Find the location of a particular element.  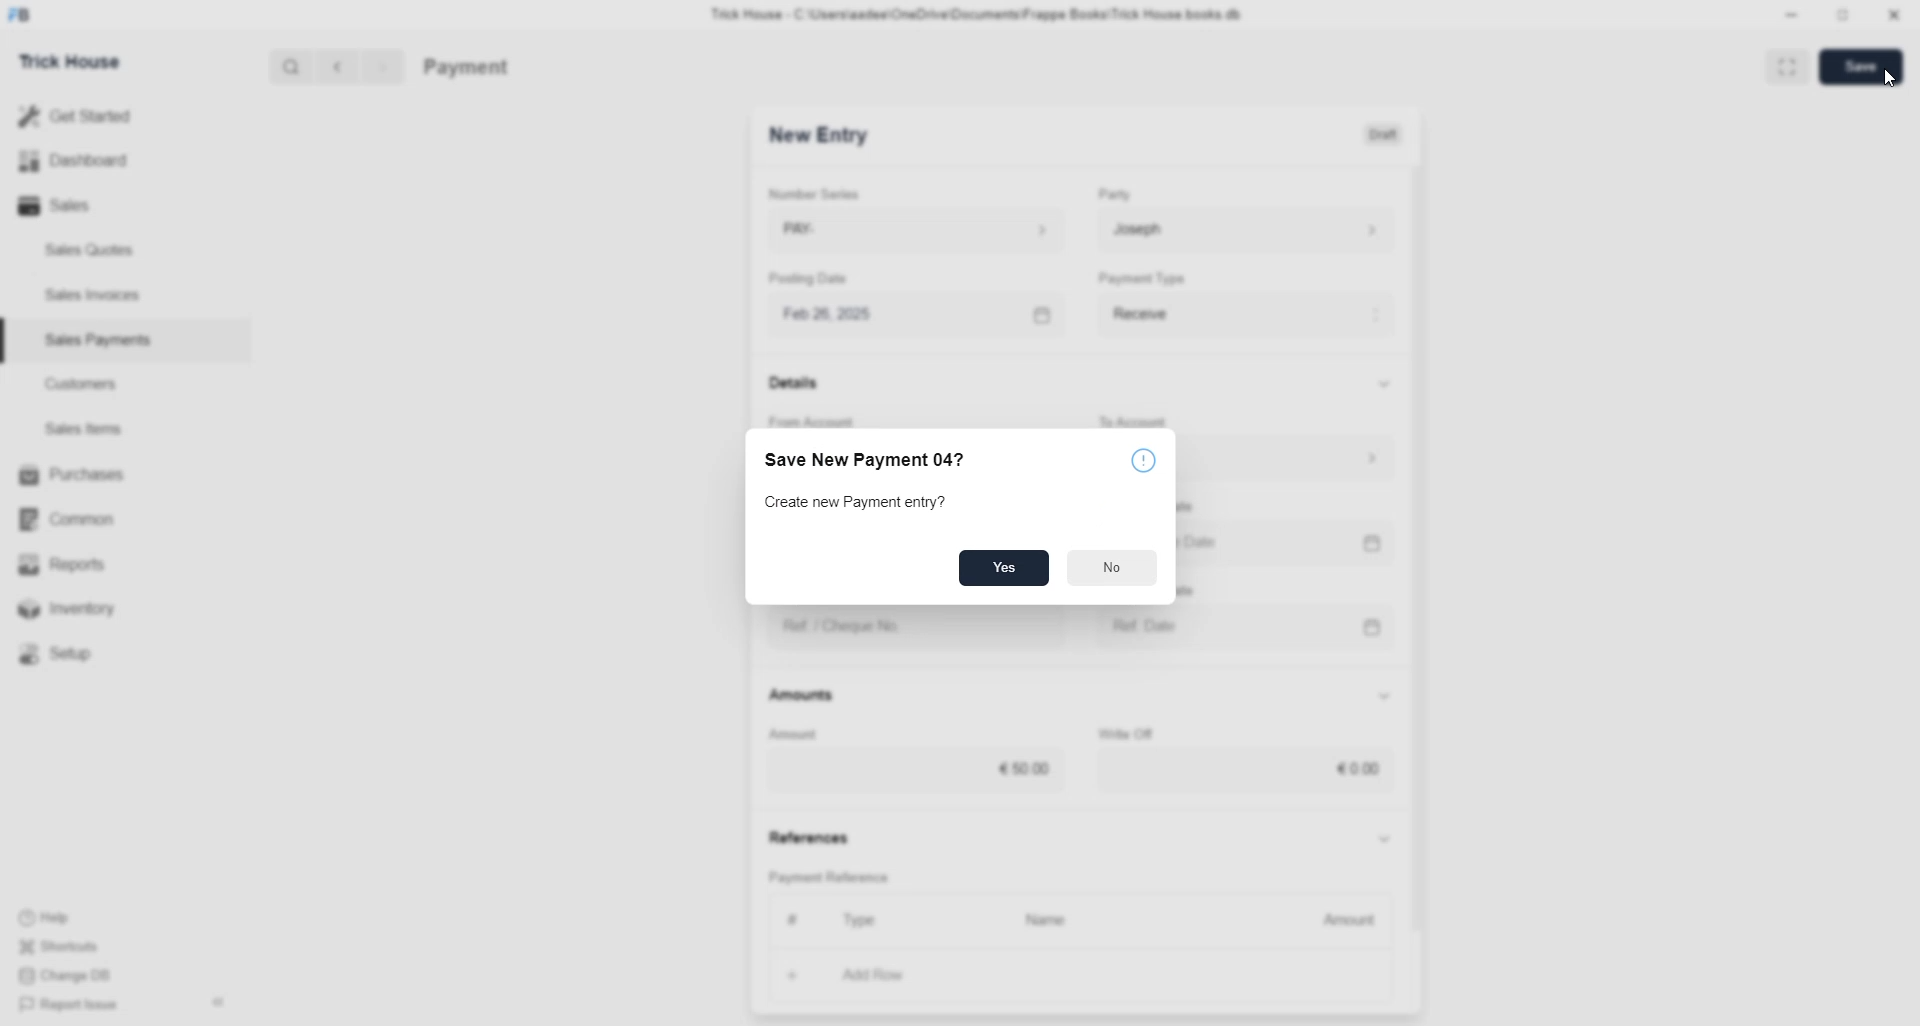

Search is located at coordinates (291, 66).